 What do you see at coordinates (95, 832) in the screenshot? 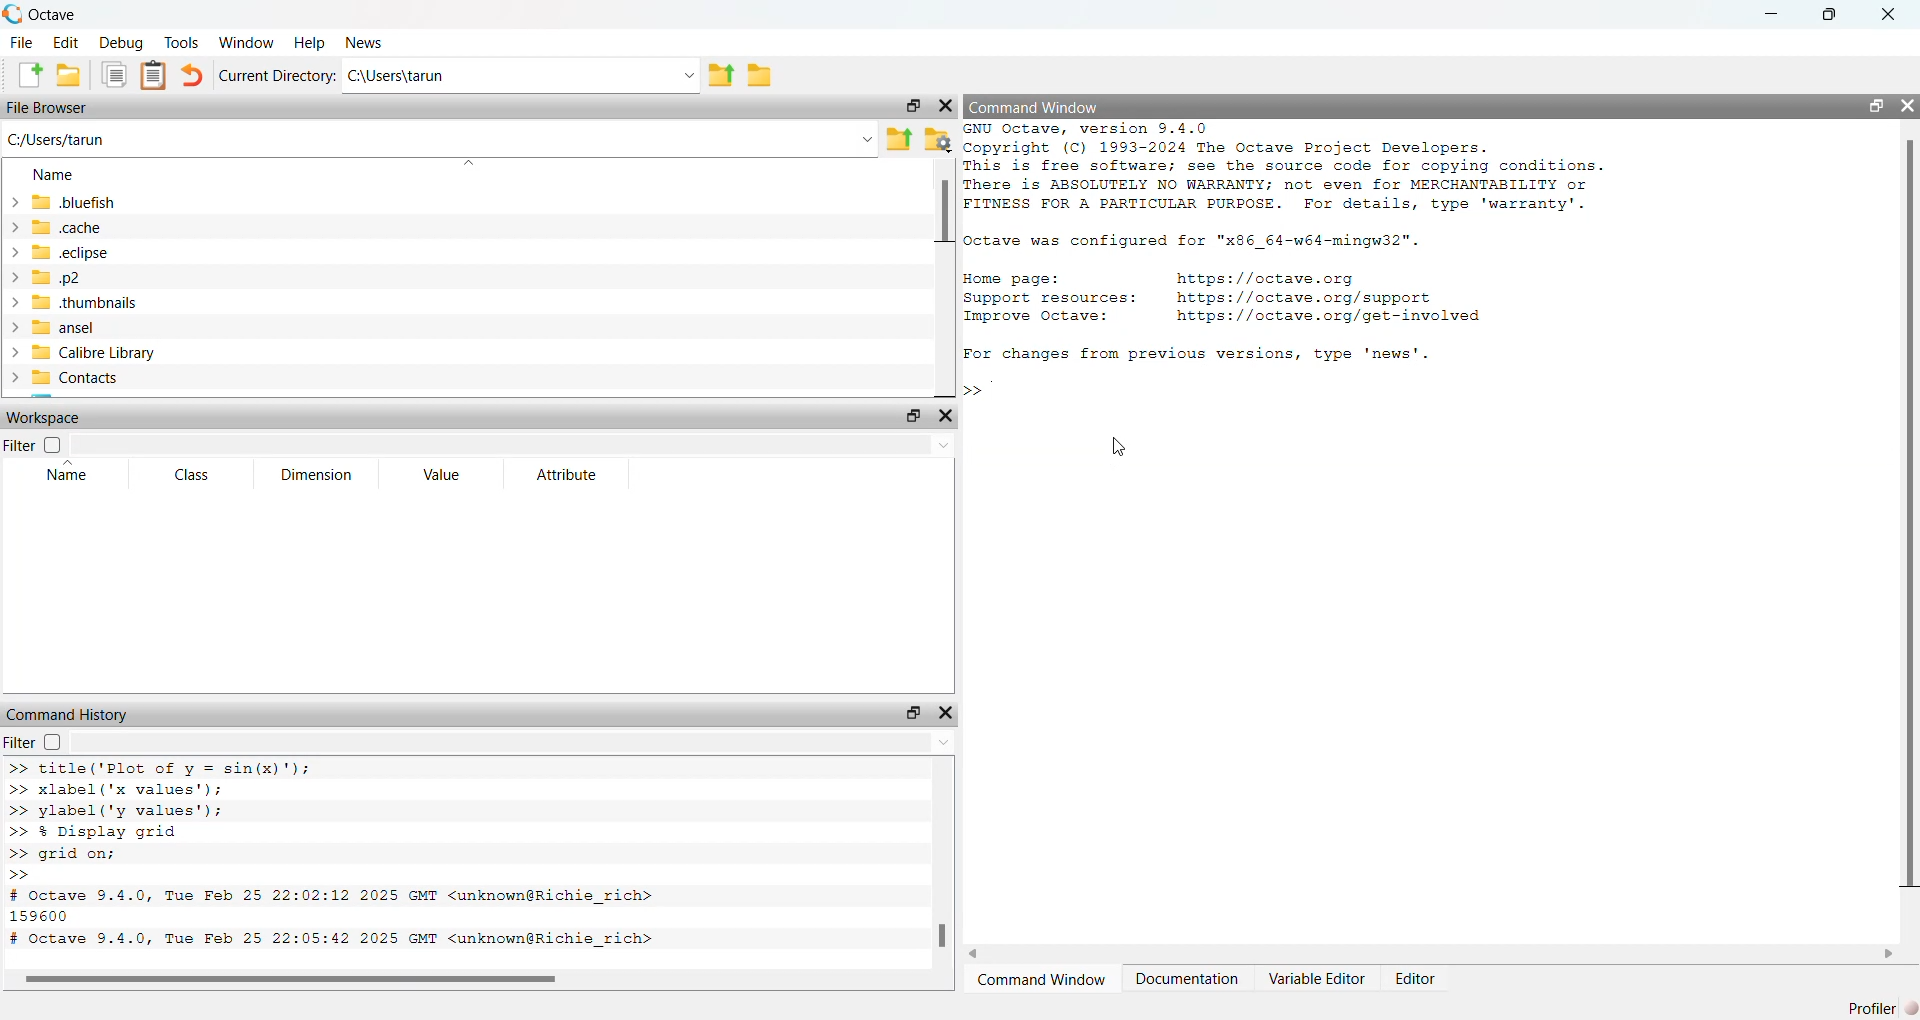
I see `>> % Display grid` at bounding box center [95, 832].